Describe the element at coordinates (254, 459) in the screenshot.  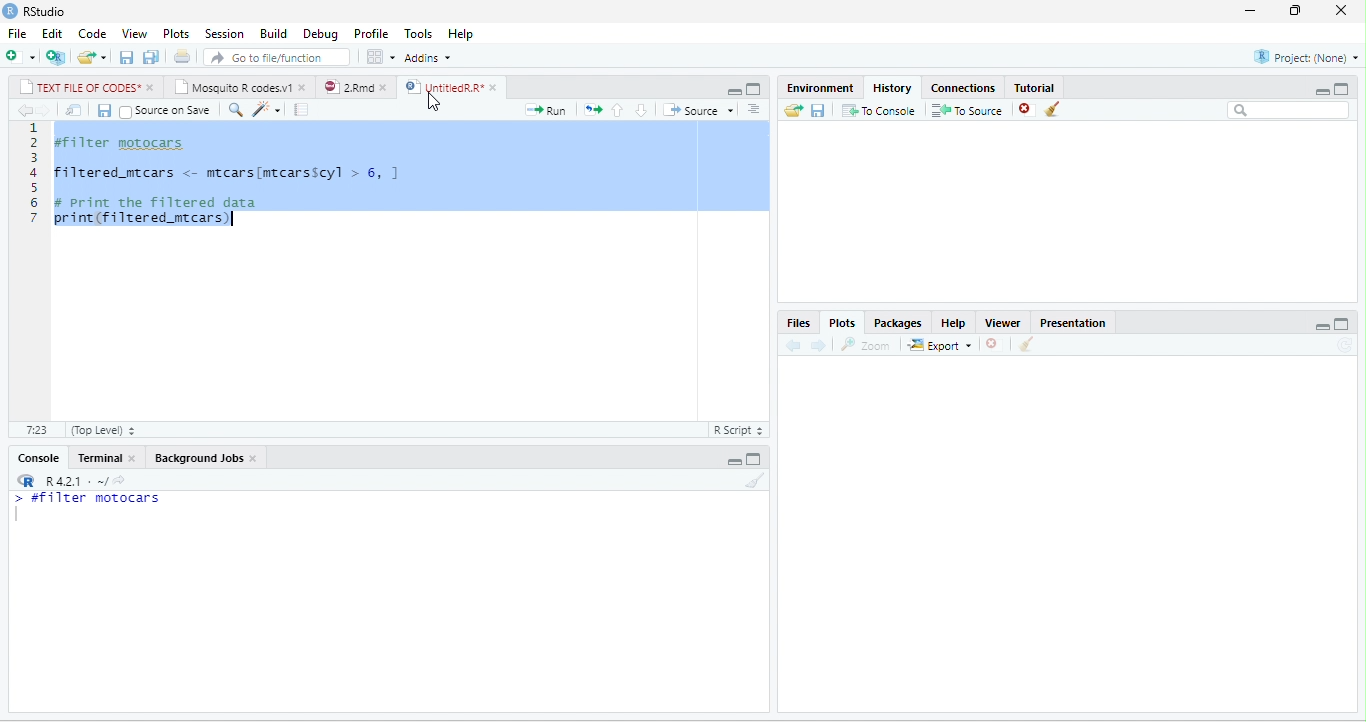
I see `close` at that location.